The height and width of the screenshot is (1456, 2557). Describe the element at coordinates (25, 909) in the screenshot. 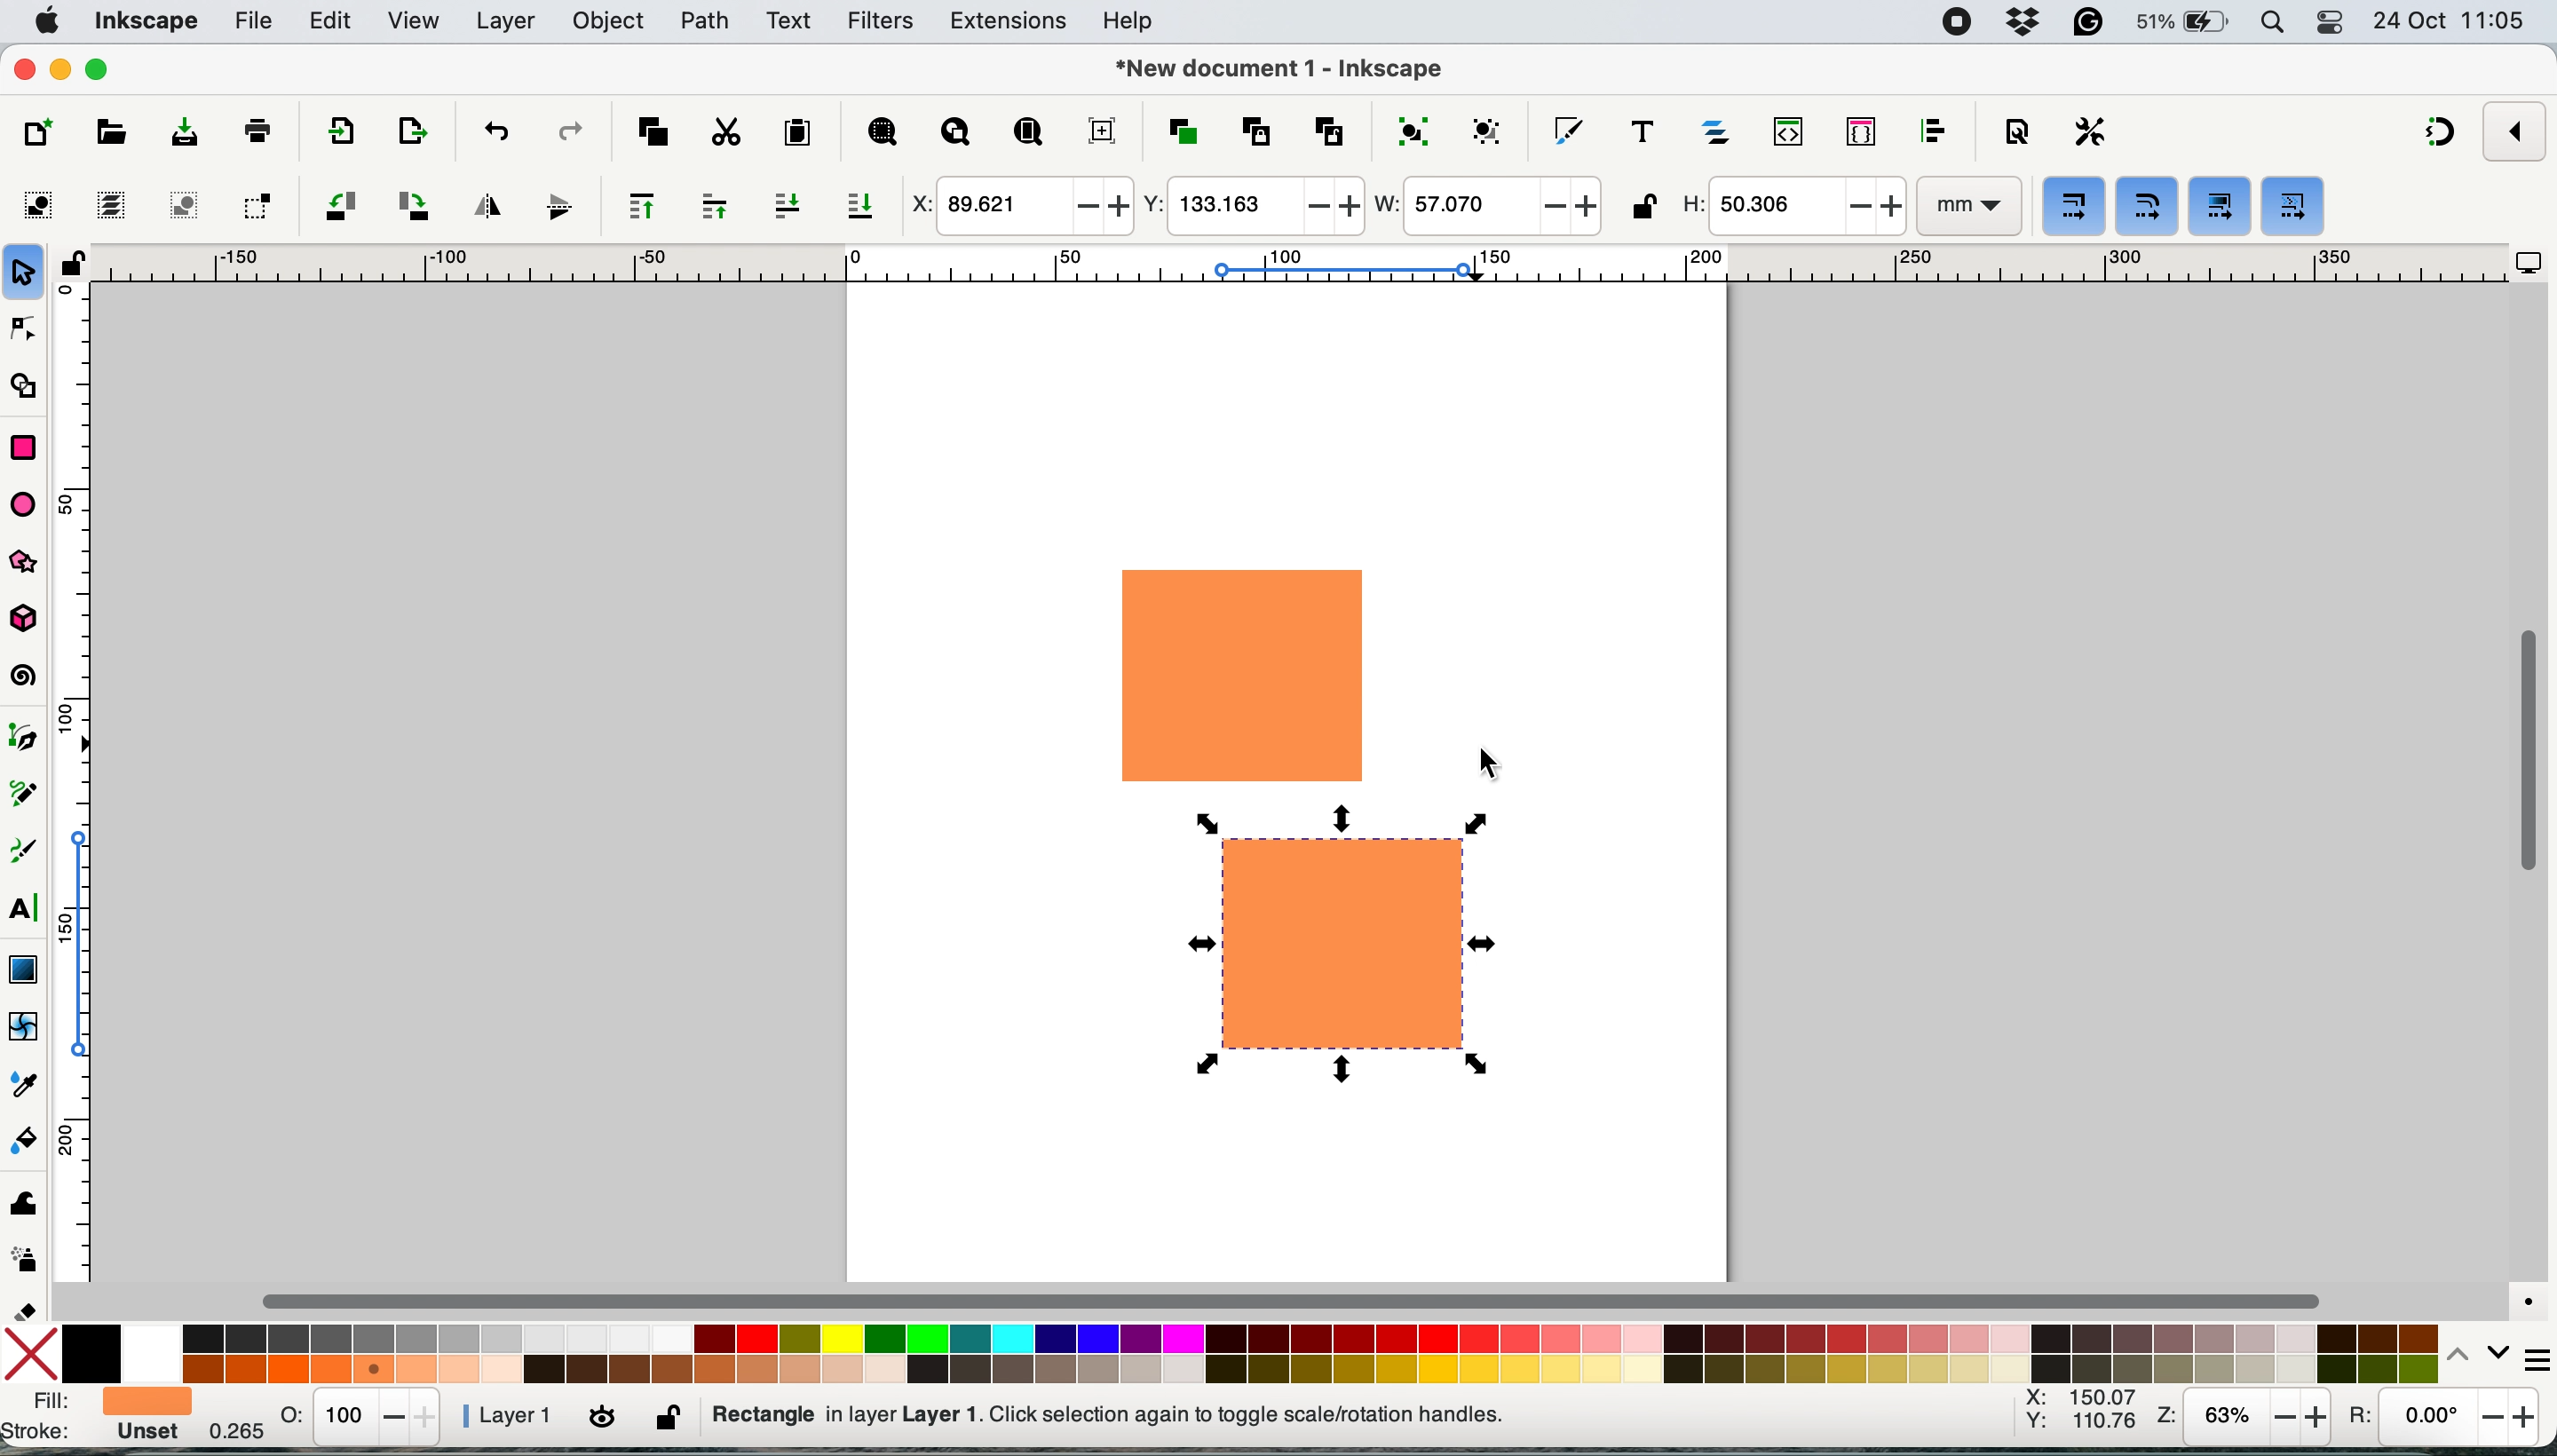

I see `text tool` at that location.